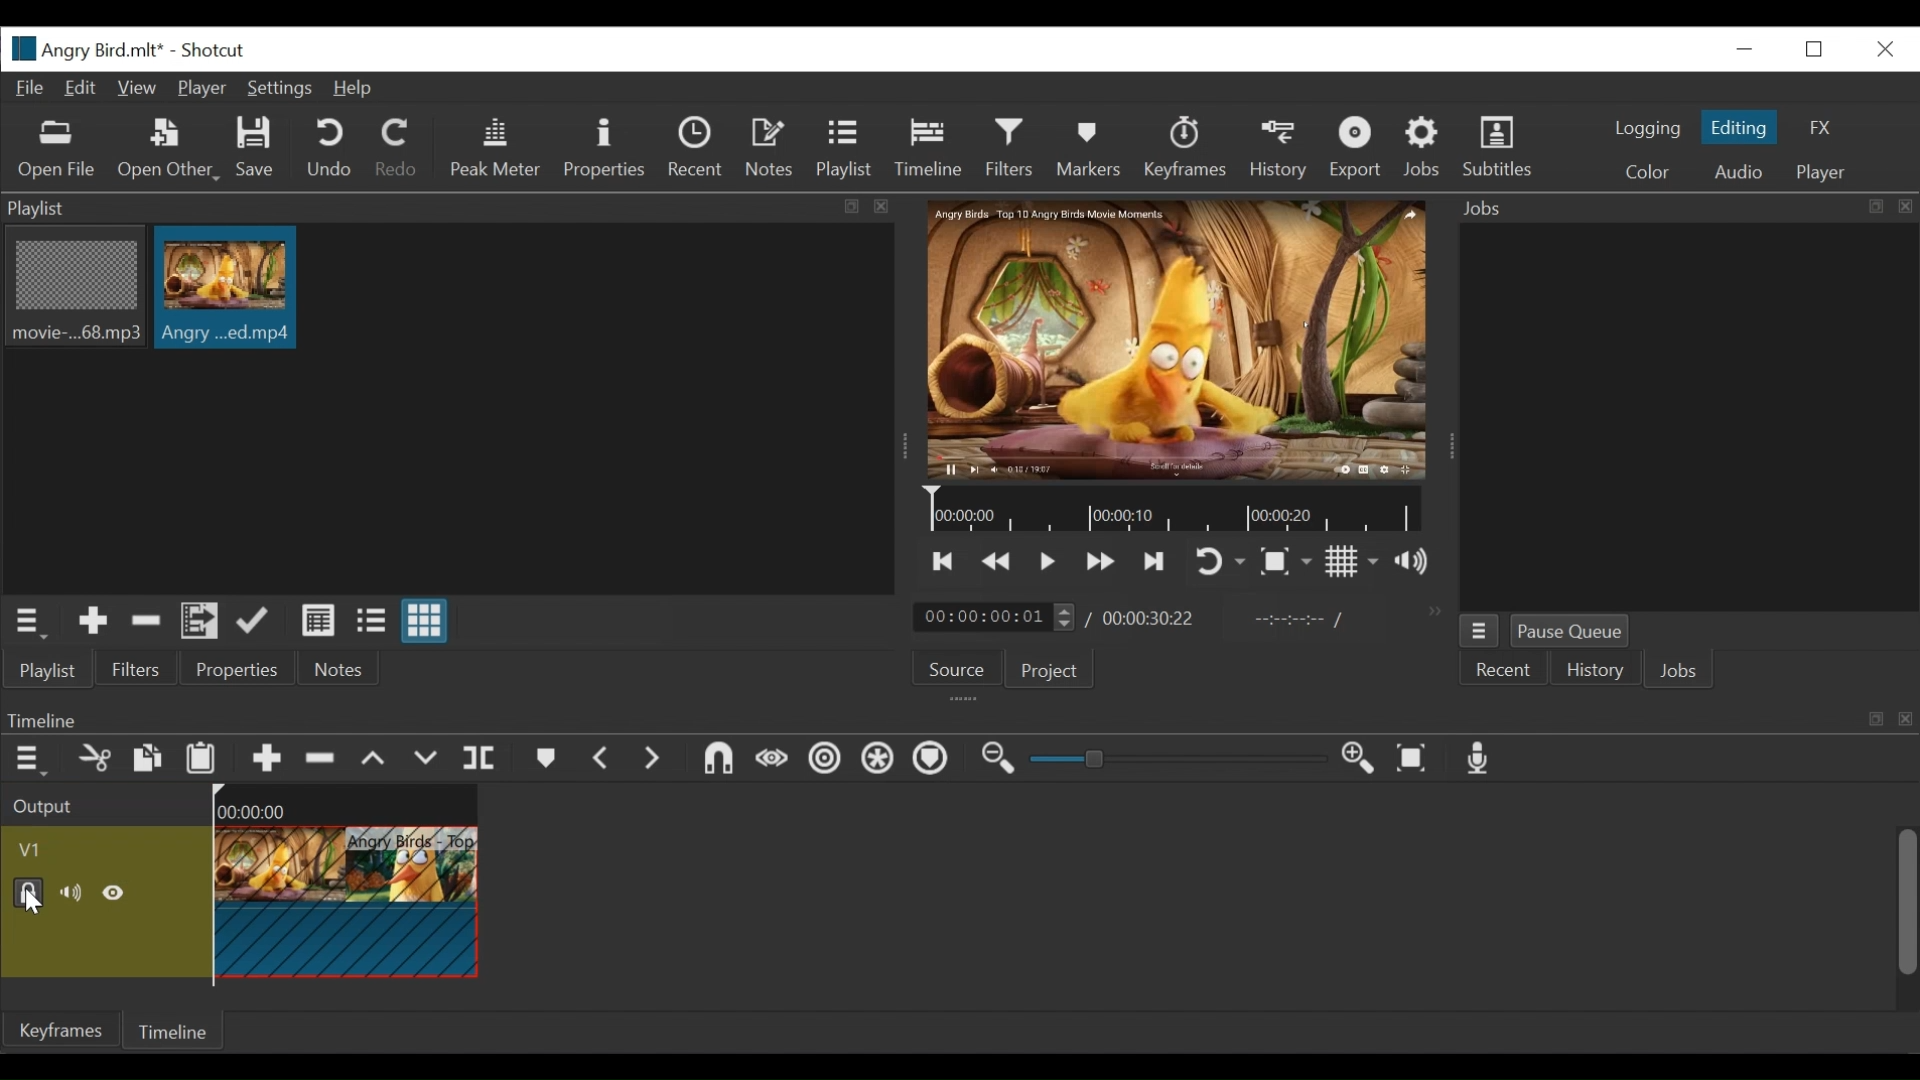 This screenshot has height=1080, width=1920. Describe the element at coordinates (719, 762) in the screenshot. I see `Snap` at that location.